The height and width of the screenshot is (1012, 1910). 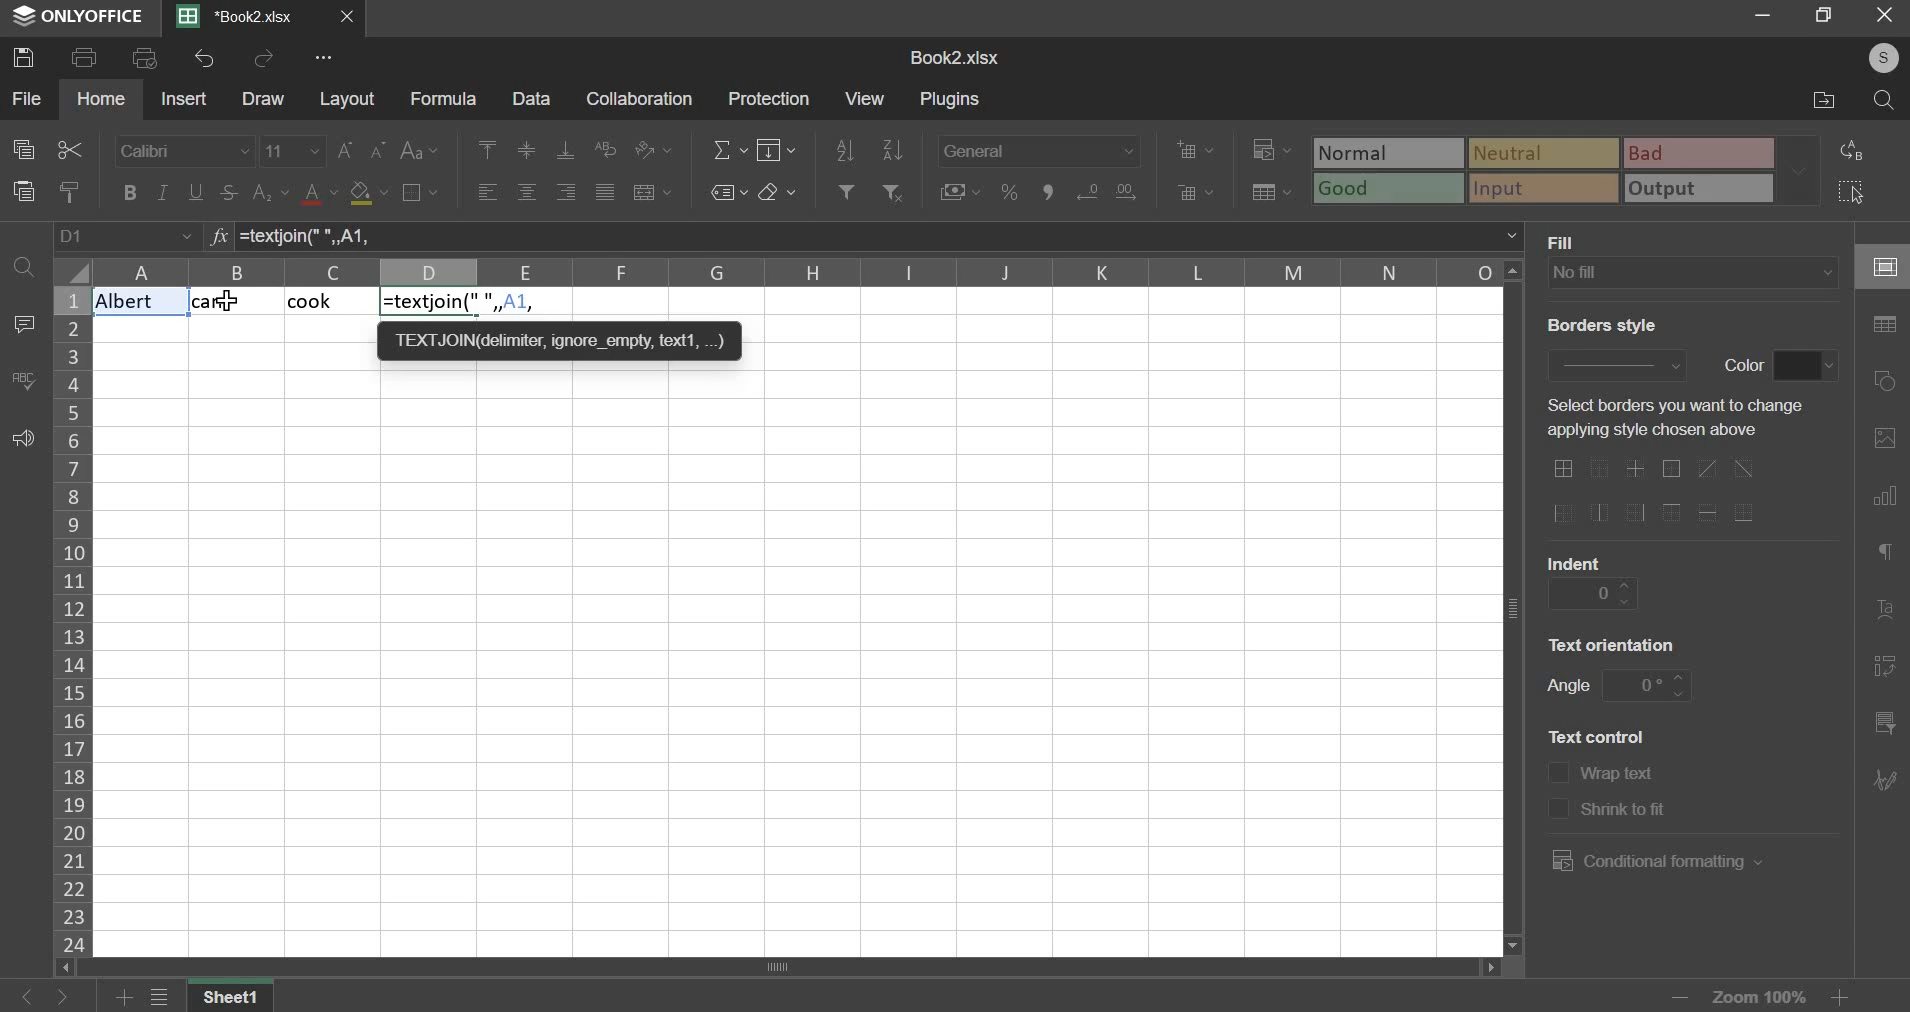 What do you see at coordinates (23, 440) in the screenshot?
I see `feedback` at bounding box center [23, 440].